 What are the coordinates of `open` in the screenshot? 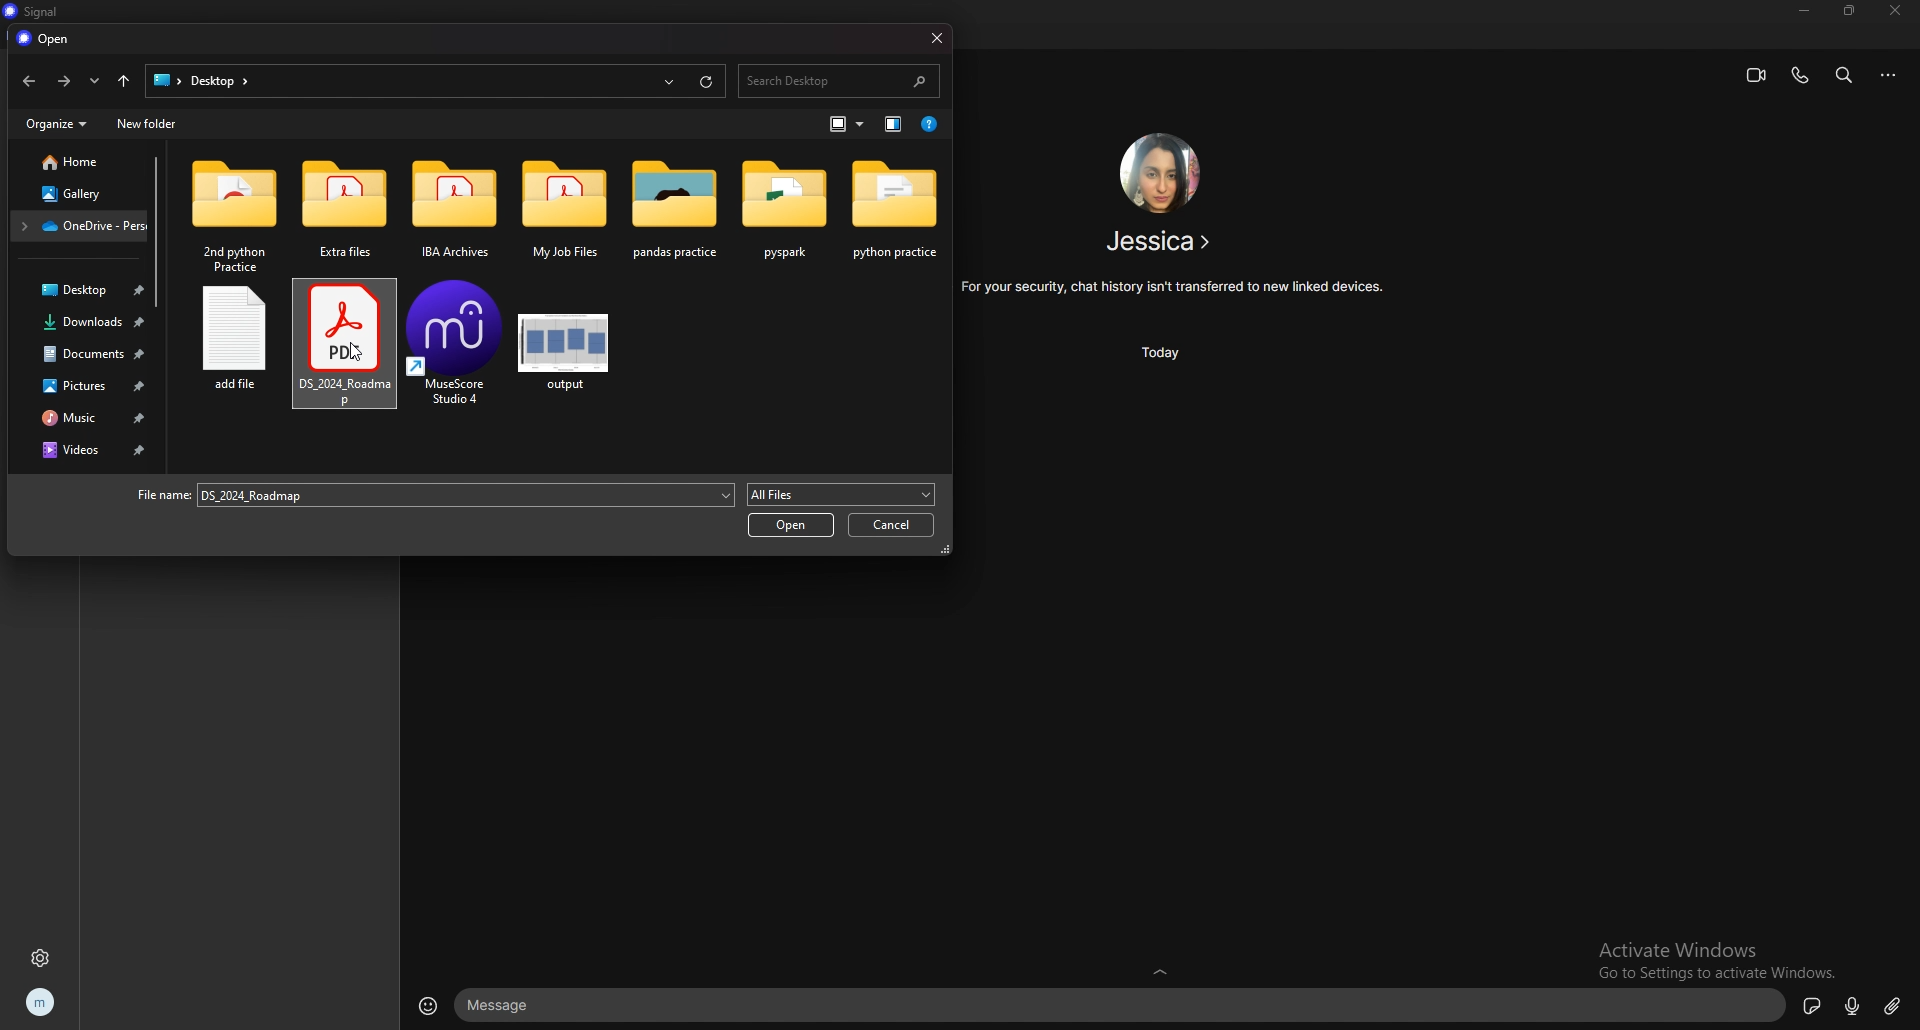 It's located at (47, 39).